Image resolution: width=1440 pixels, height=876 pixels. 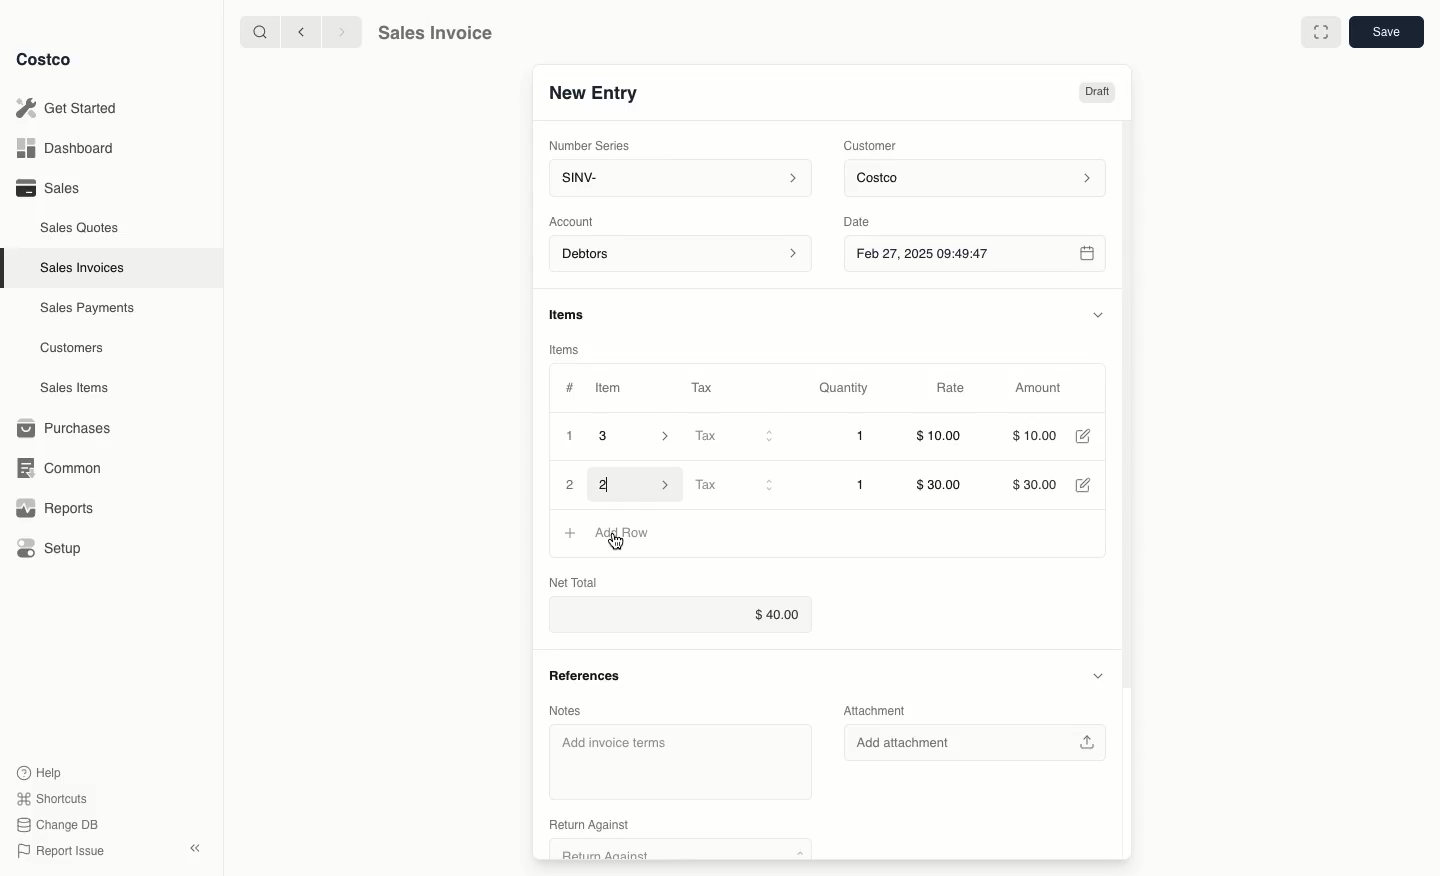 I want to click on ‘Sales Payments, so click(x=87, y=306).